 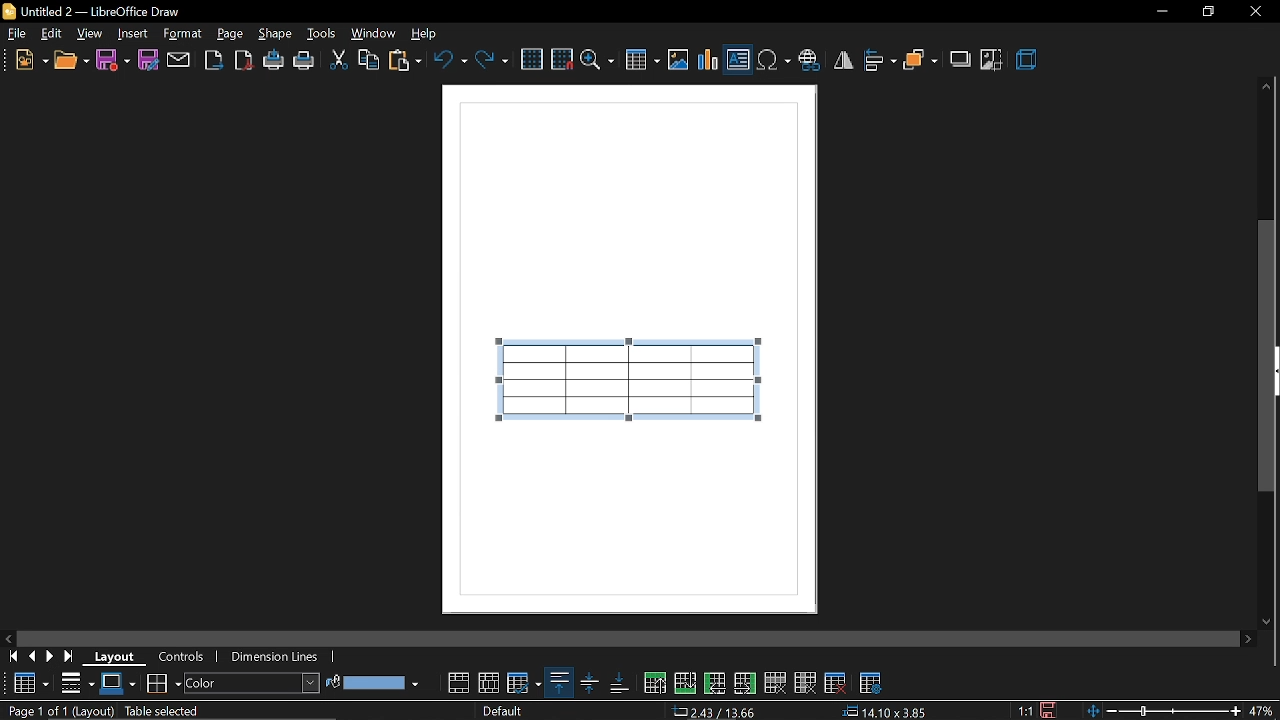 I want to click on insert text, so click(x=739, y=58).